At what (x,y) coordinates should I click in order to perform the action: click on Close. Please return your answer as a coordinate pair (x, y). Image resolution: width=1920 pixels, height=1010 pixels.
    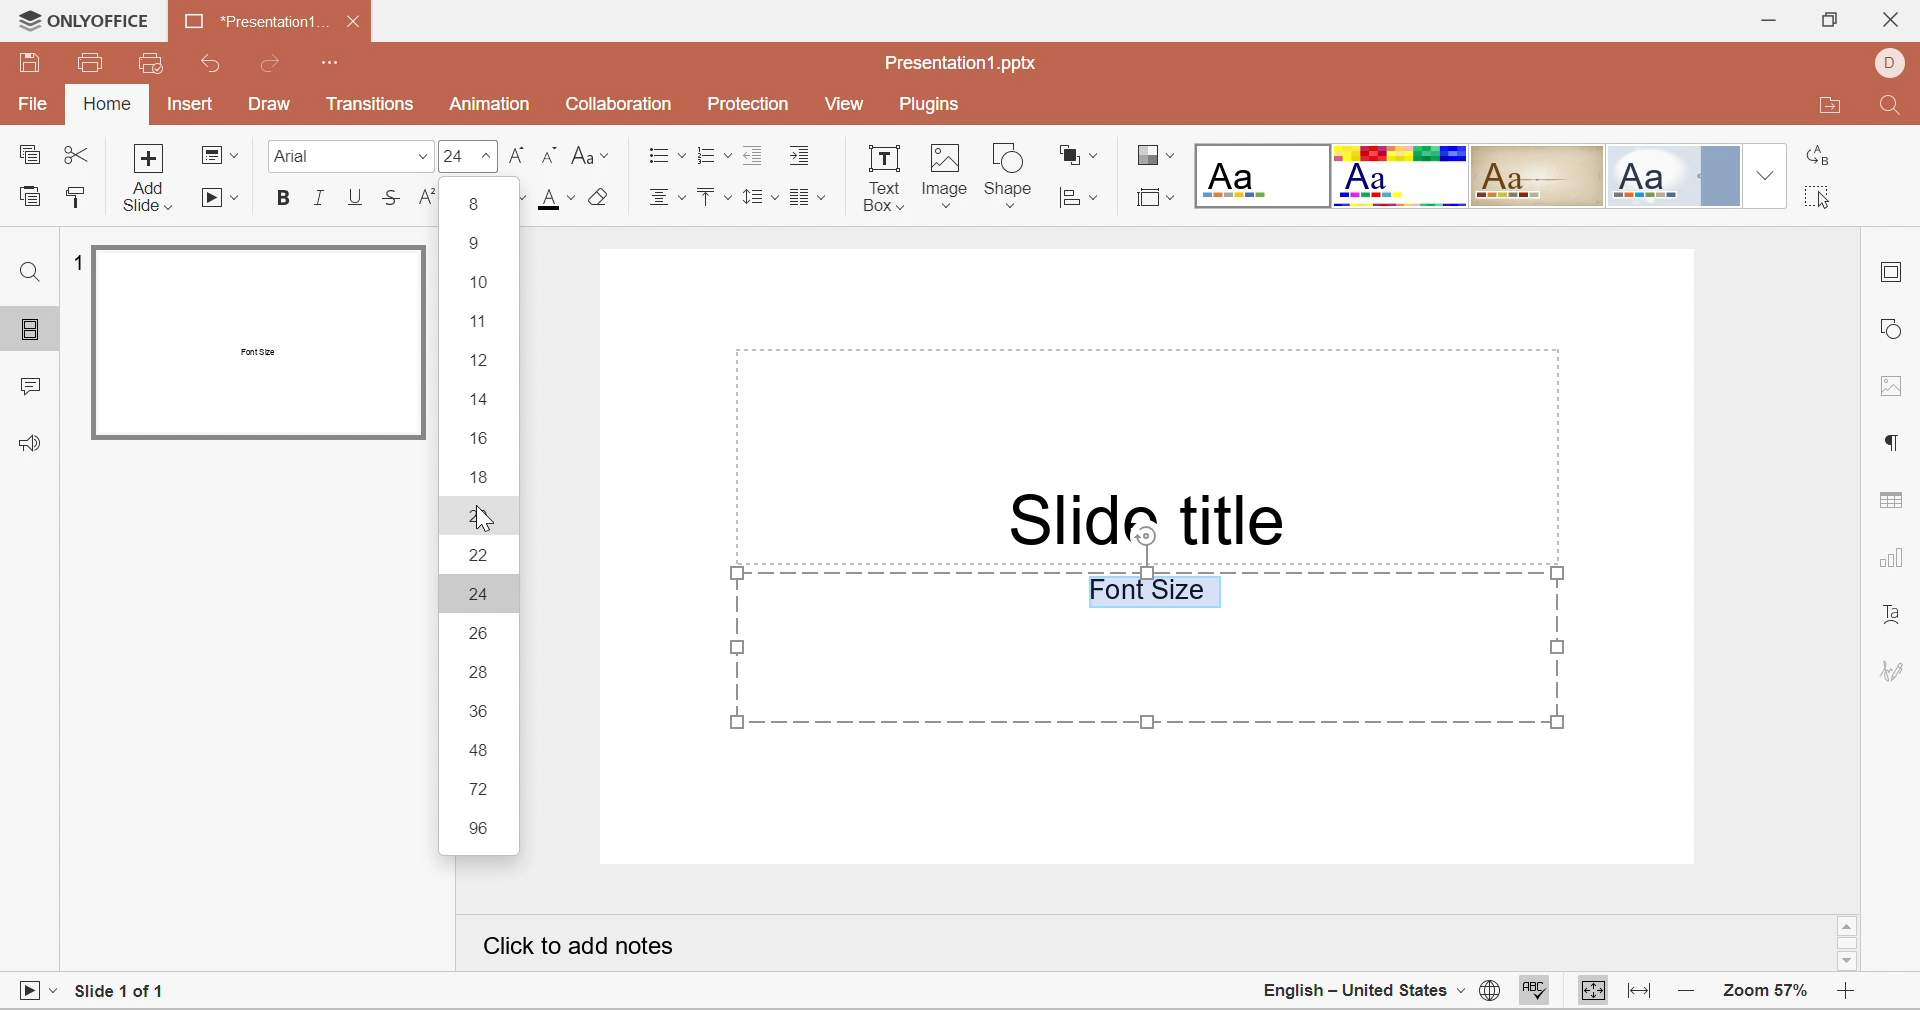
    Looking at the image, I should click on (358, 25).